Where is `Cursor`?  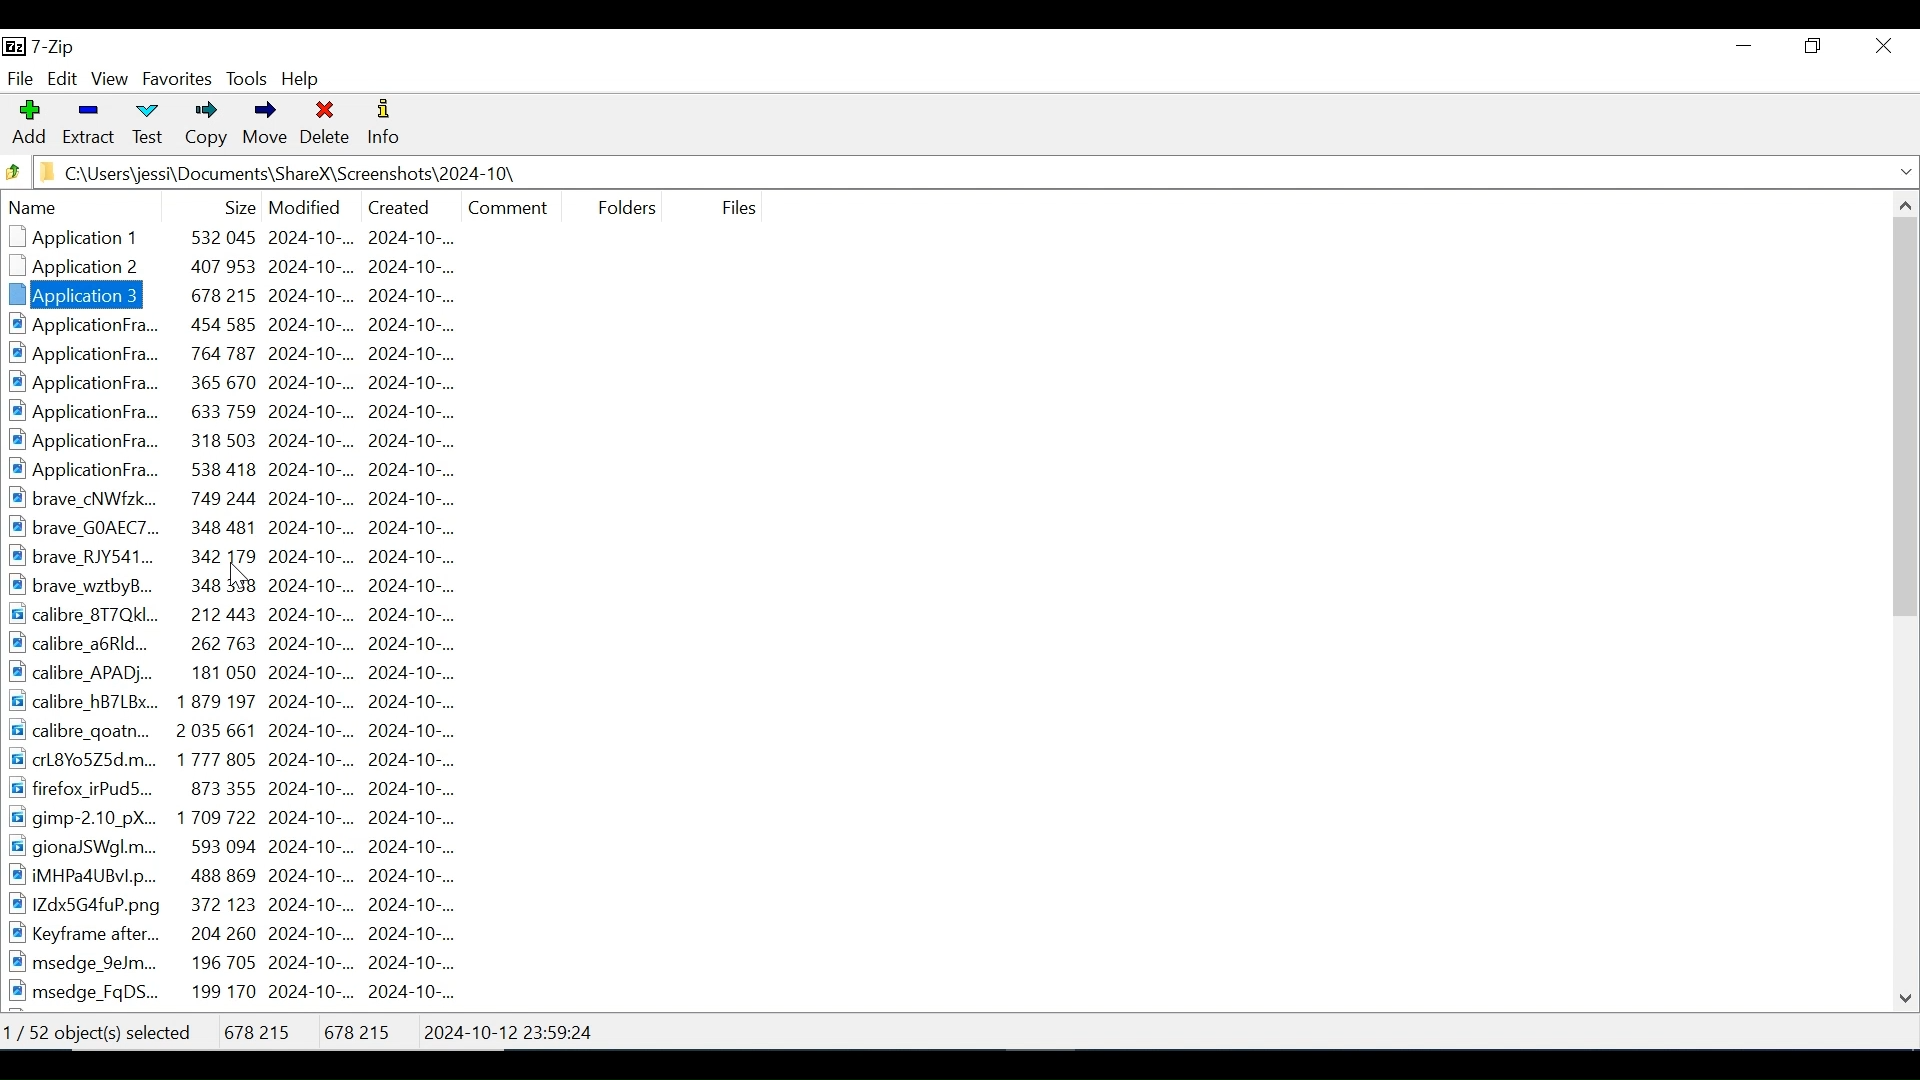
Cursor is located at coordinates (240, 577).